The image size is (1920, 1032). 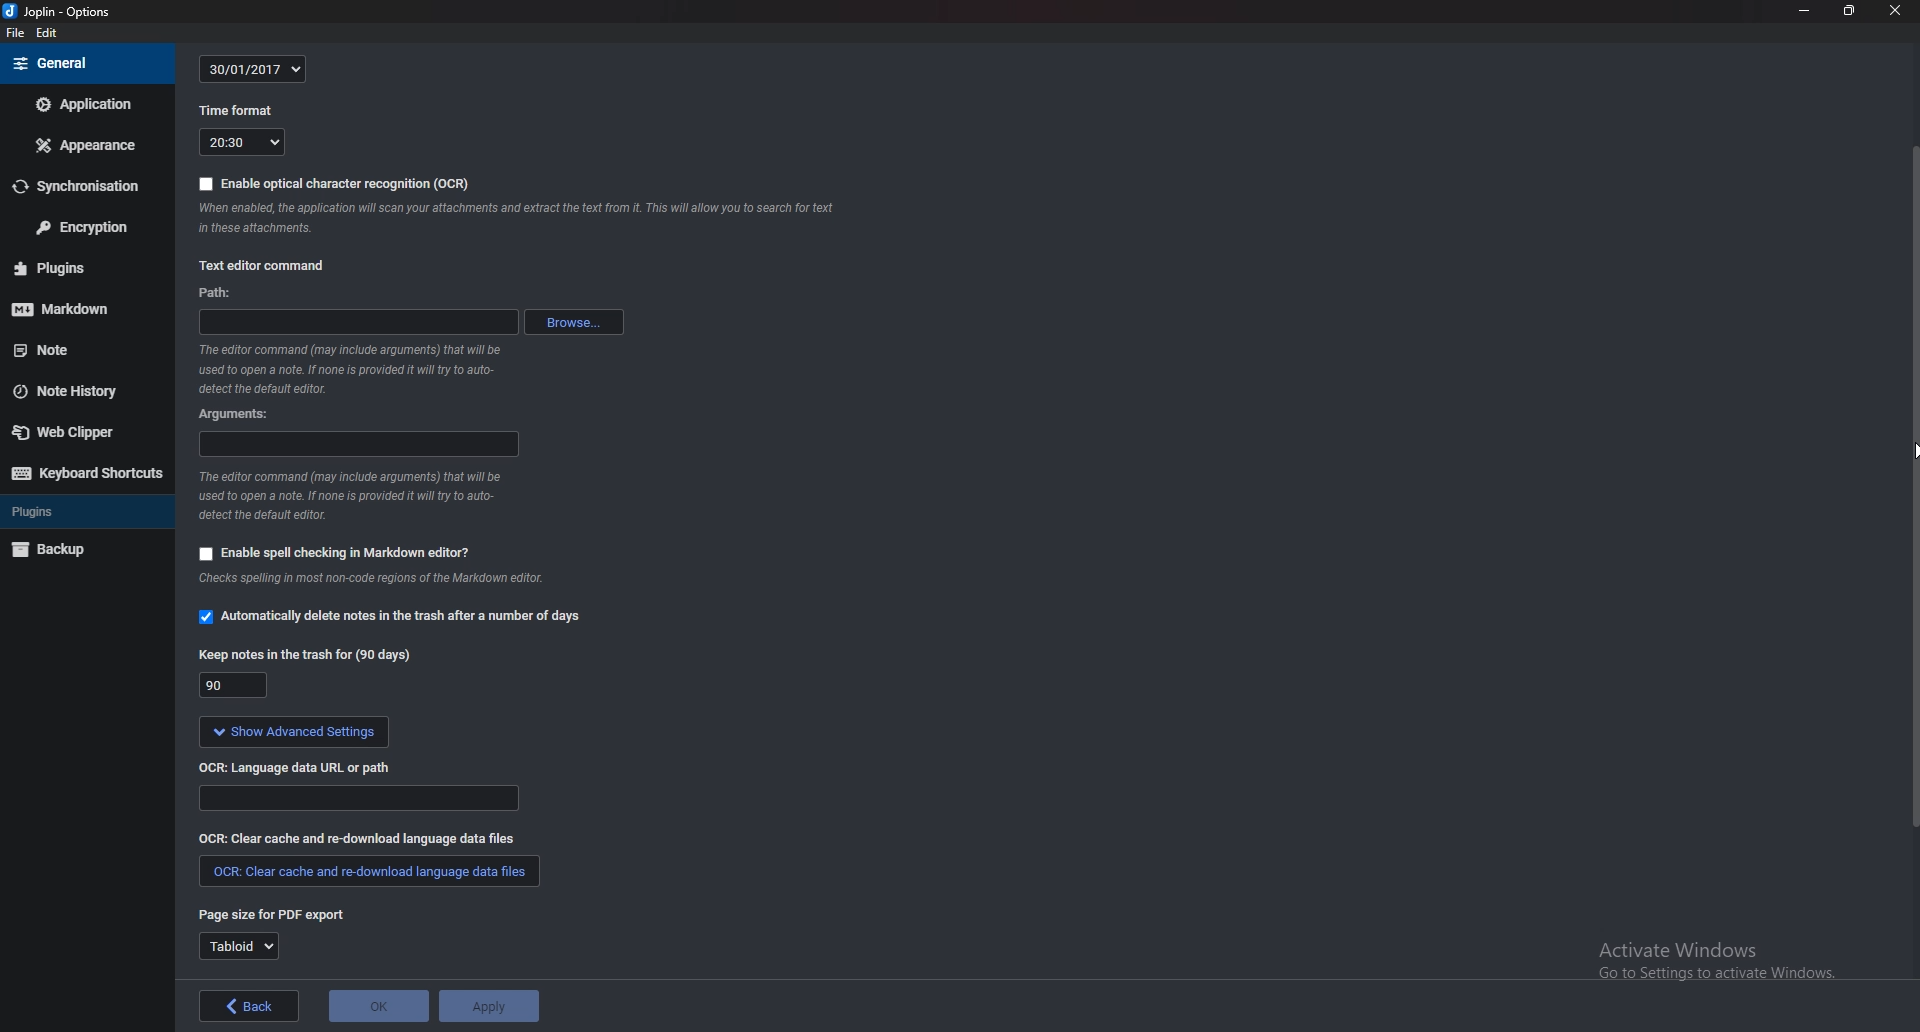 What do you see at coordinates (353, 323) in the screenshot?
I see `path` at bounding box center [353, 323].